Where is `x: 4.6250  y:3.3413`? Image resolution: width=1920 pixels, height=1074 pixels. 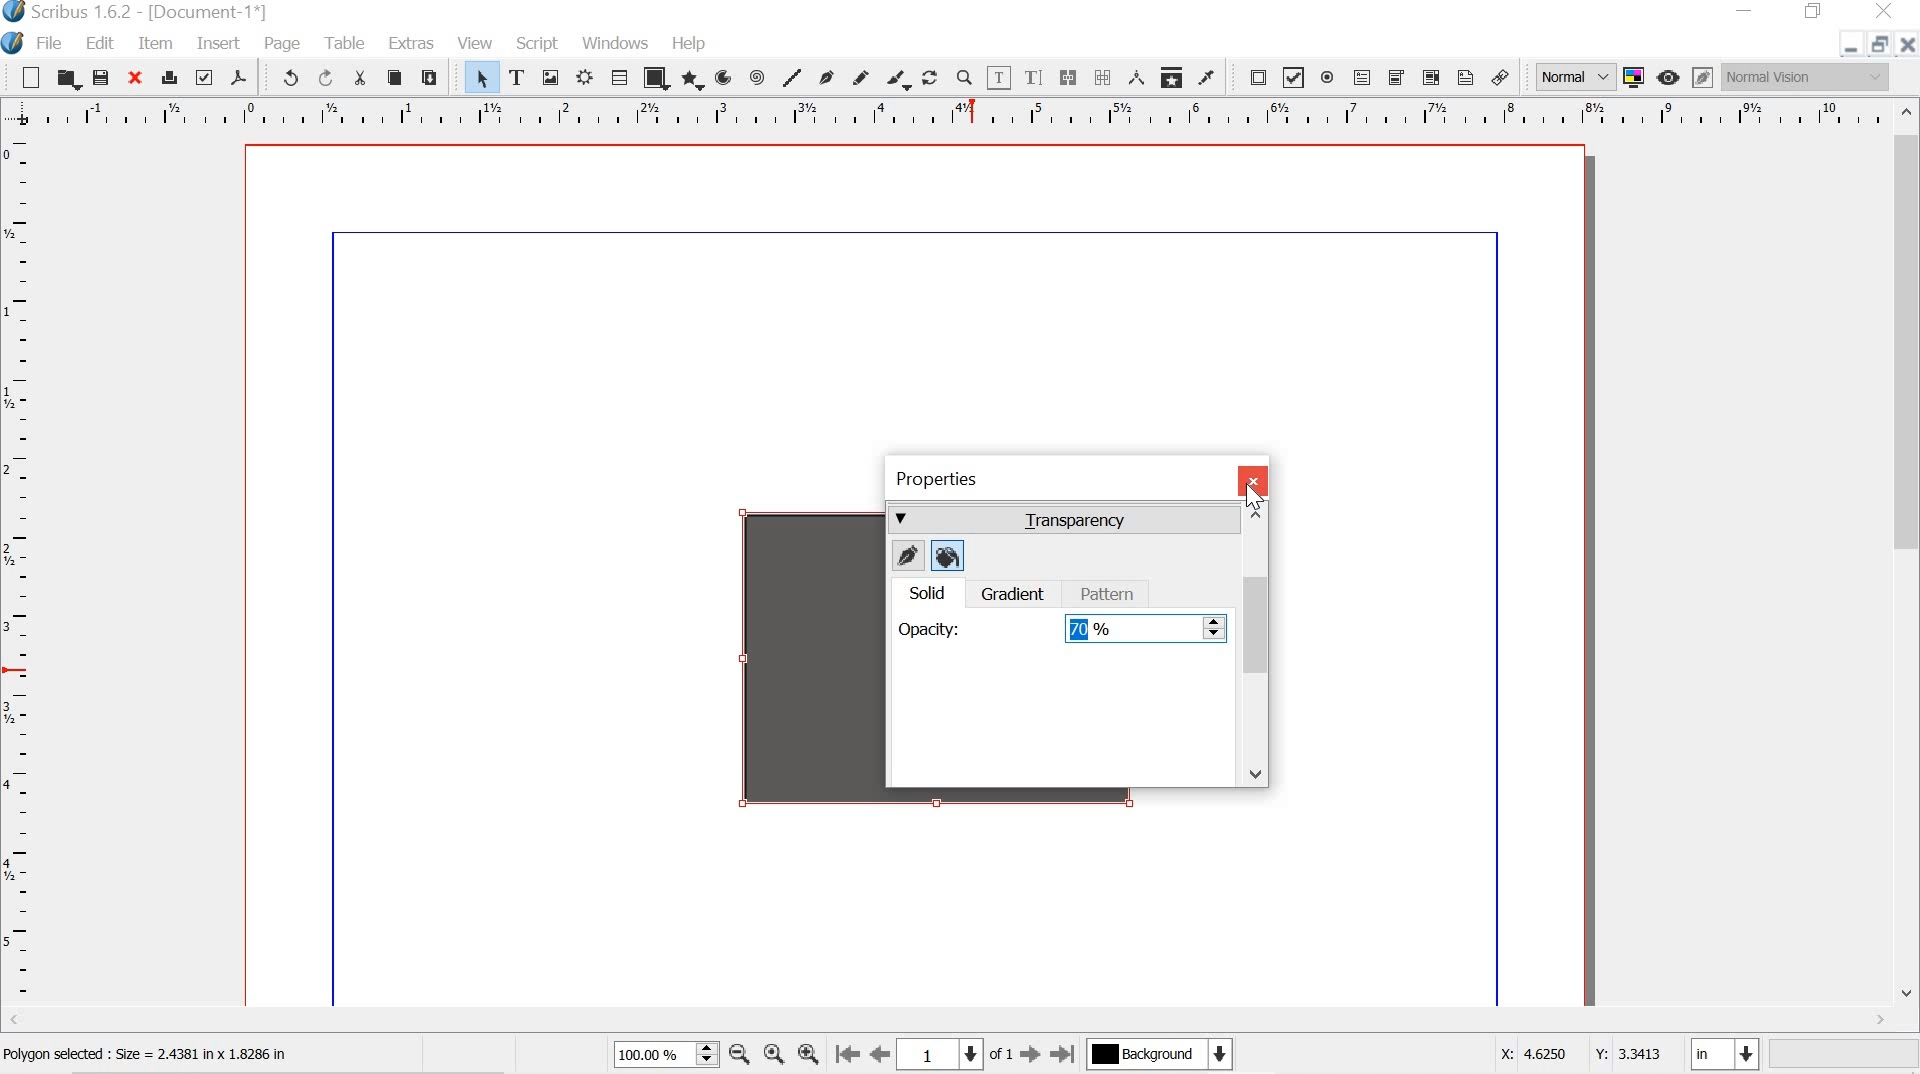
x: 4.6250  y:3.3413 is located at coordinates (1579, 1053).